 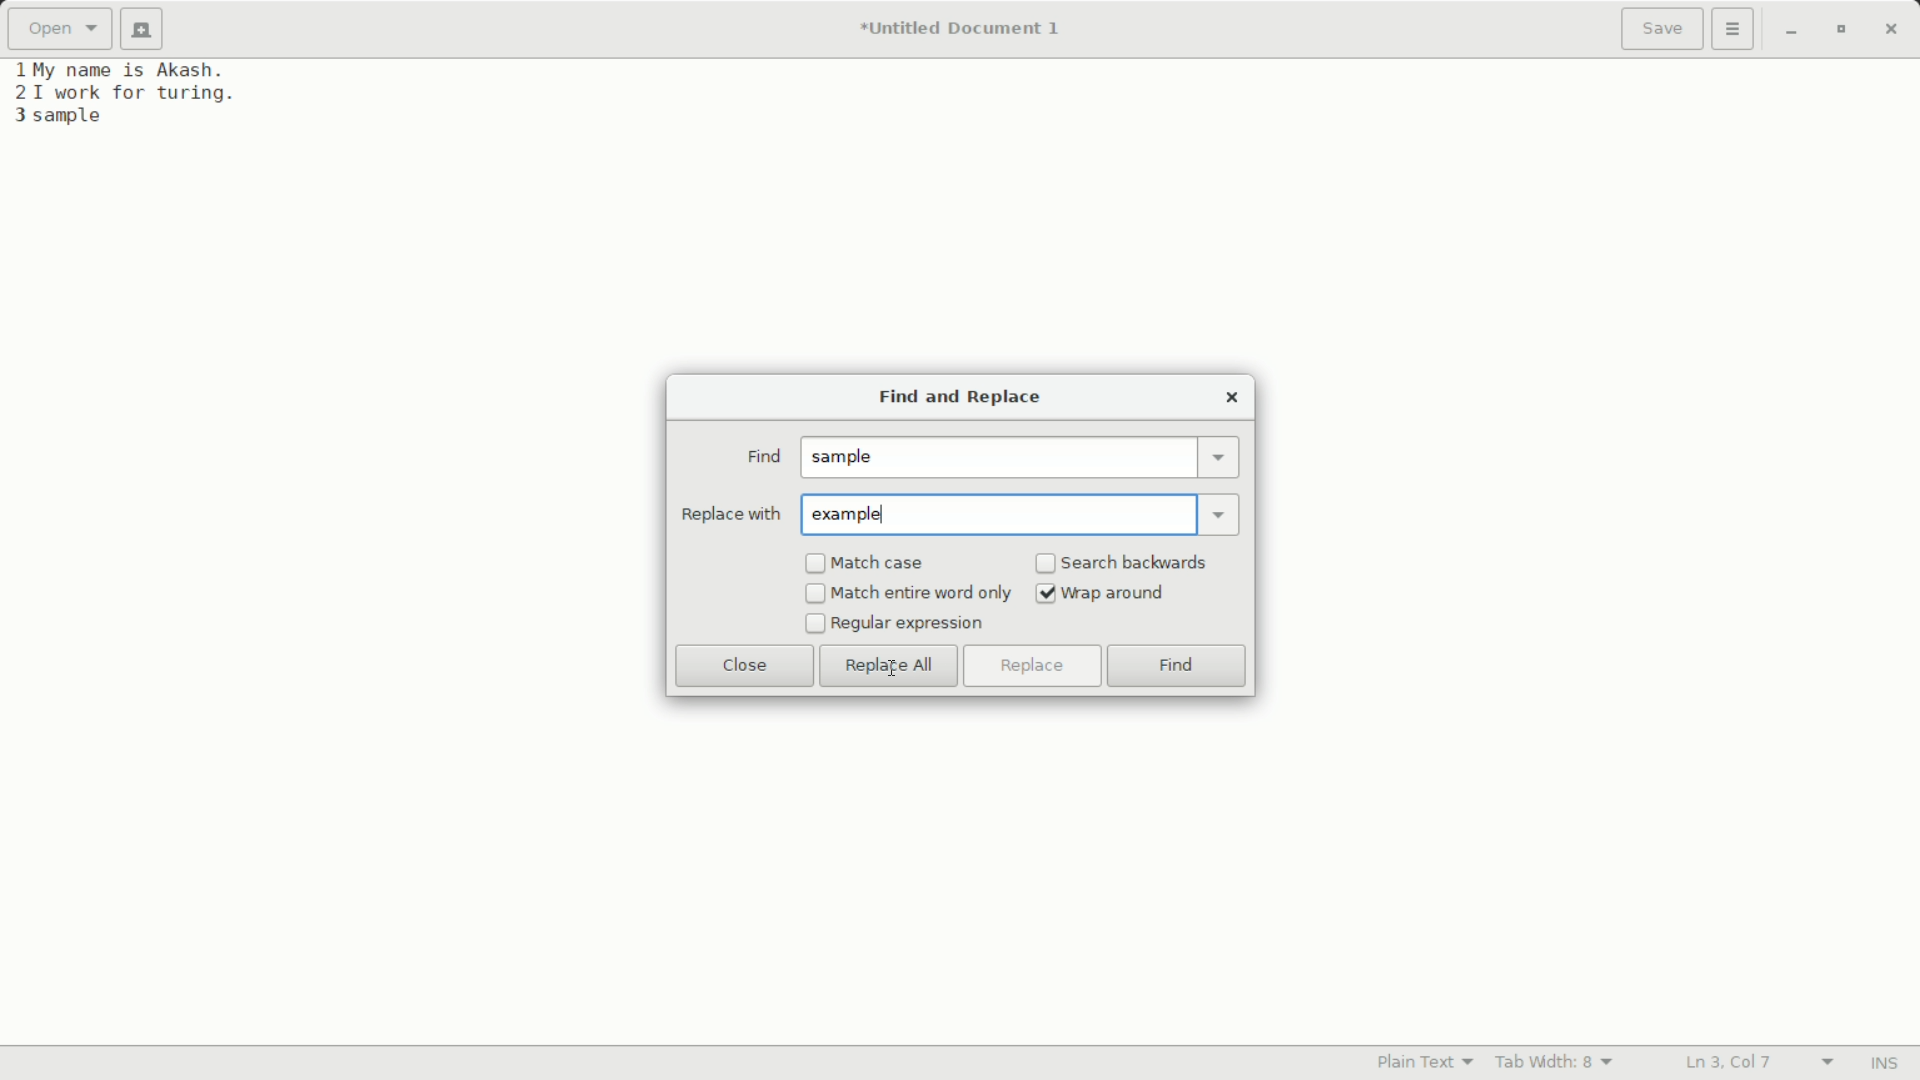 I want to click on find, so click(x=762, y=457).